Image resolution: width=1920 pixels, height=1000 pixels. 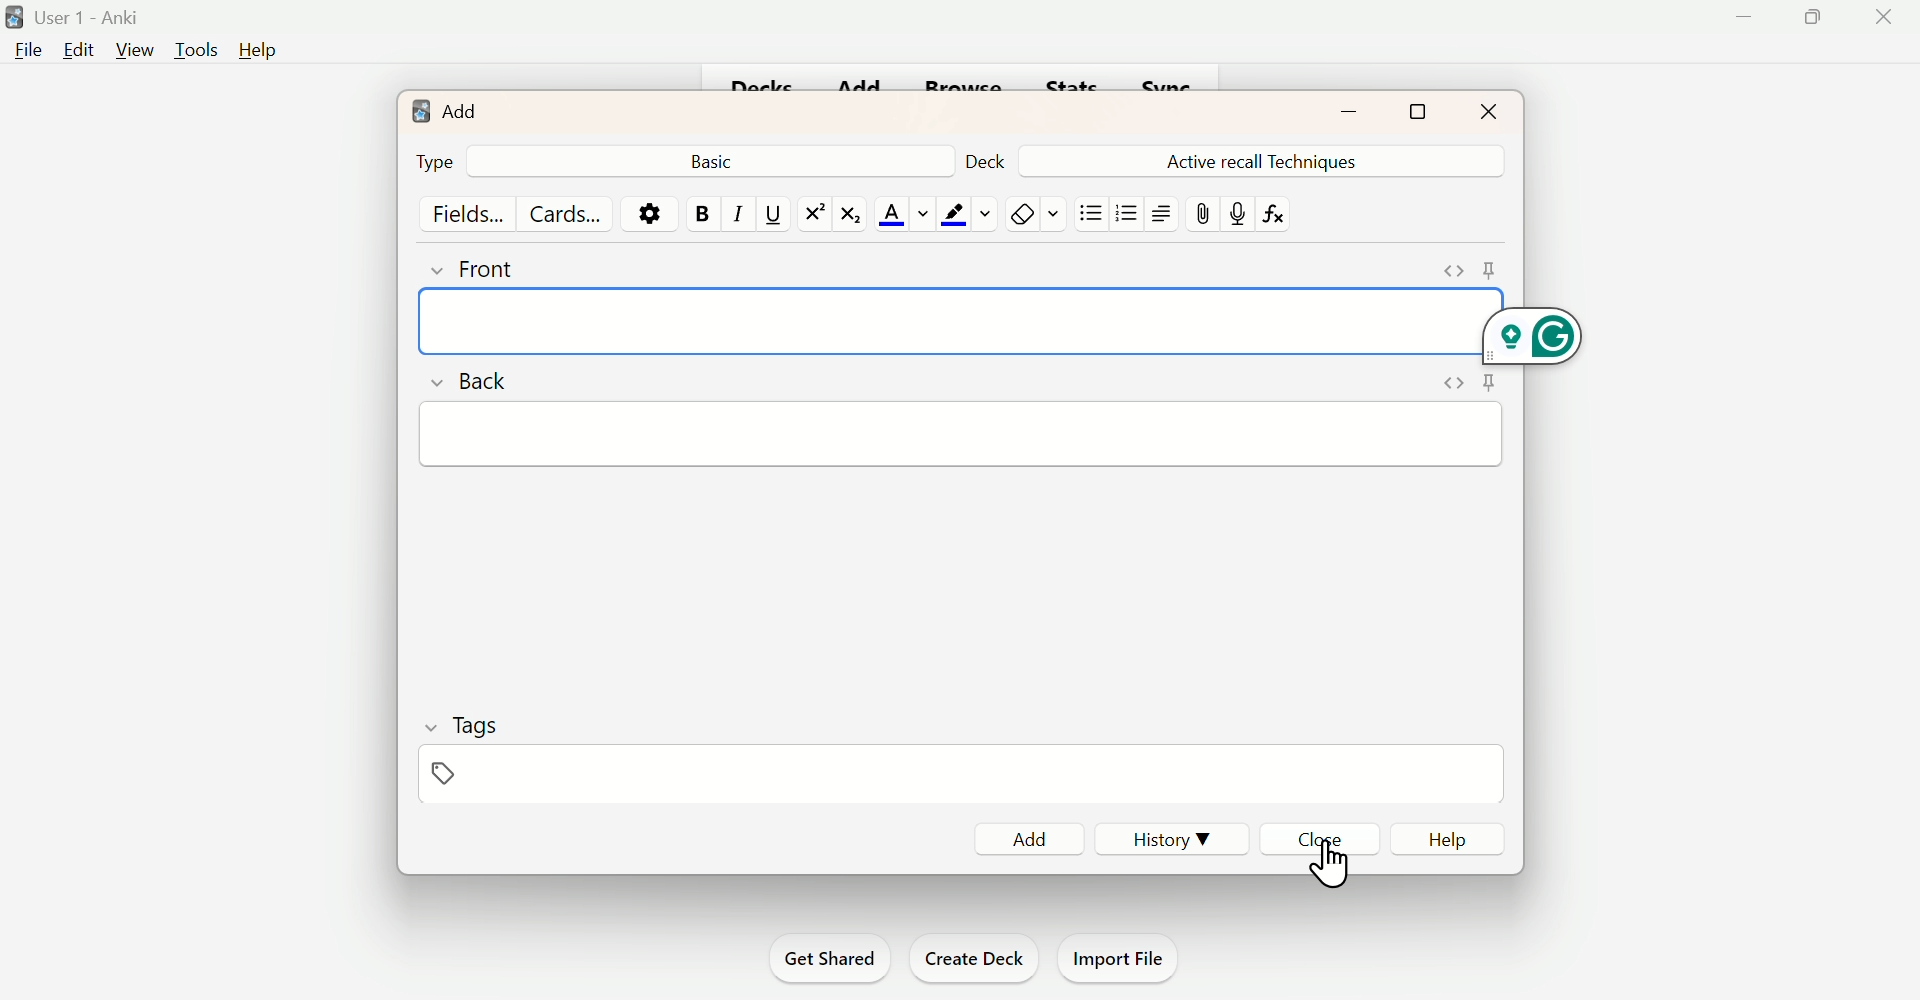 What do you see at coordinates (714, 159) in the screenshot?
I see `Back` at bounding box center [714, 159].